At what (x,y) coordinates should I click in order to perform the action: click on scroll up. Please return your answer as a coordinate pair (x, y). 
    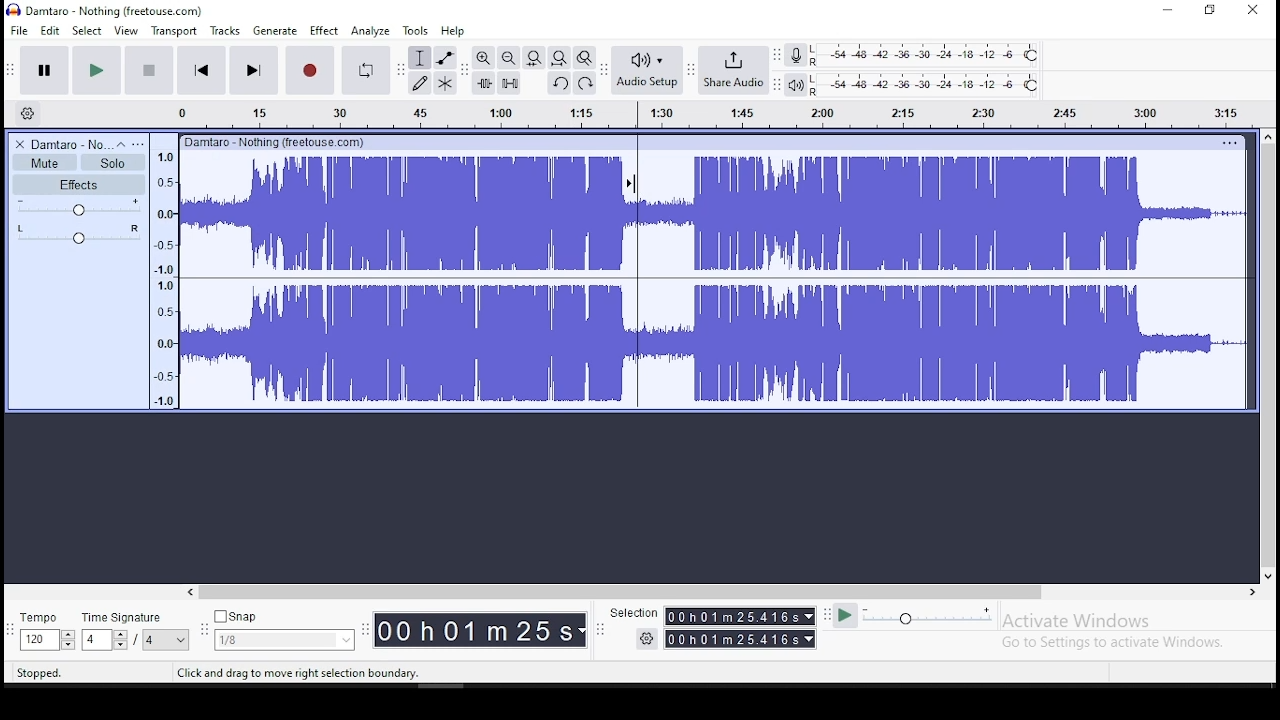
    Looking at the image, I should click on (1269, 137).